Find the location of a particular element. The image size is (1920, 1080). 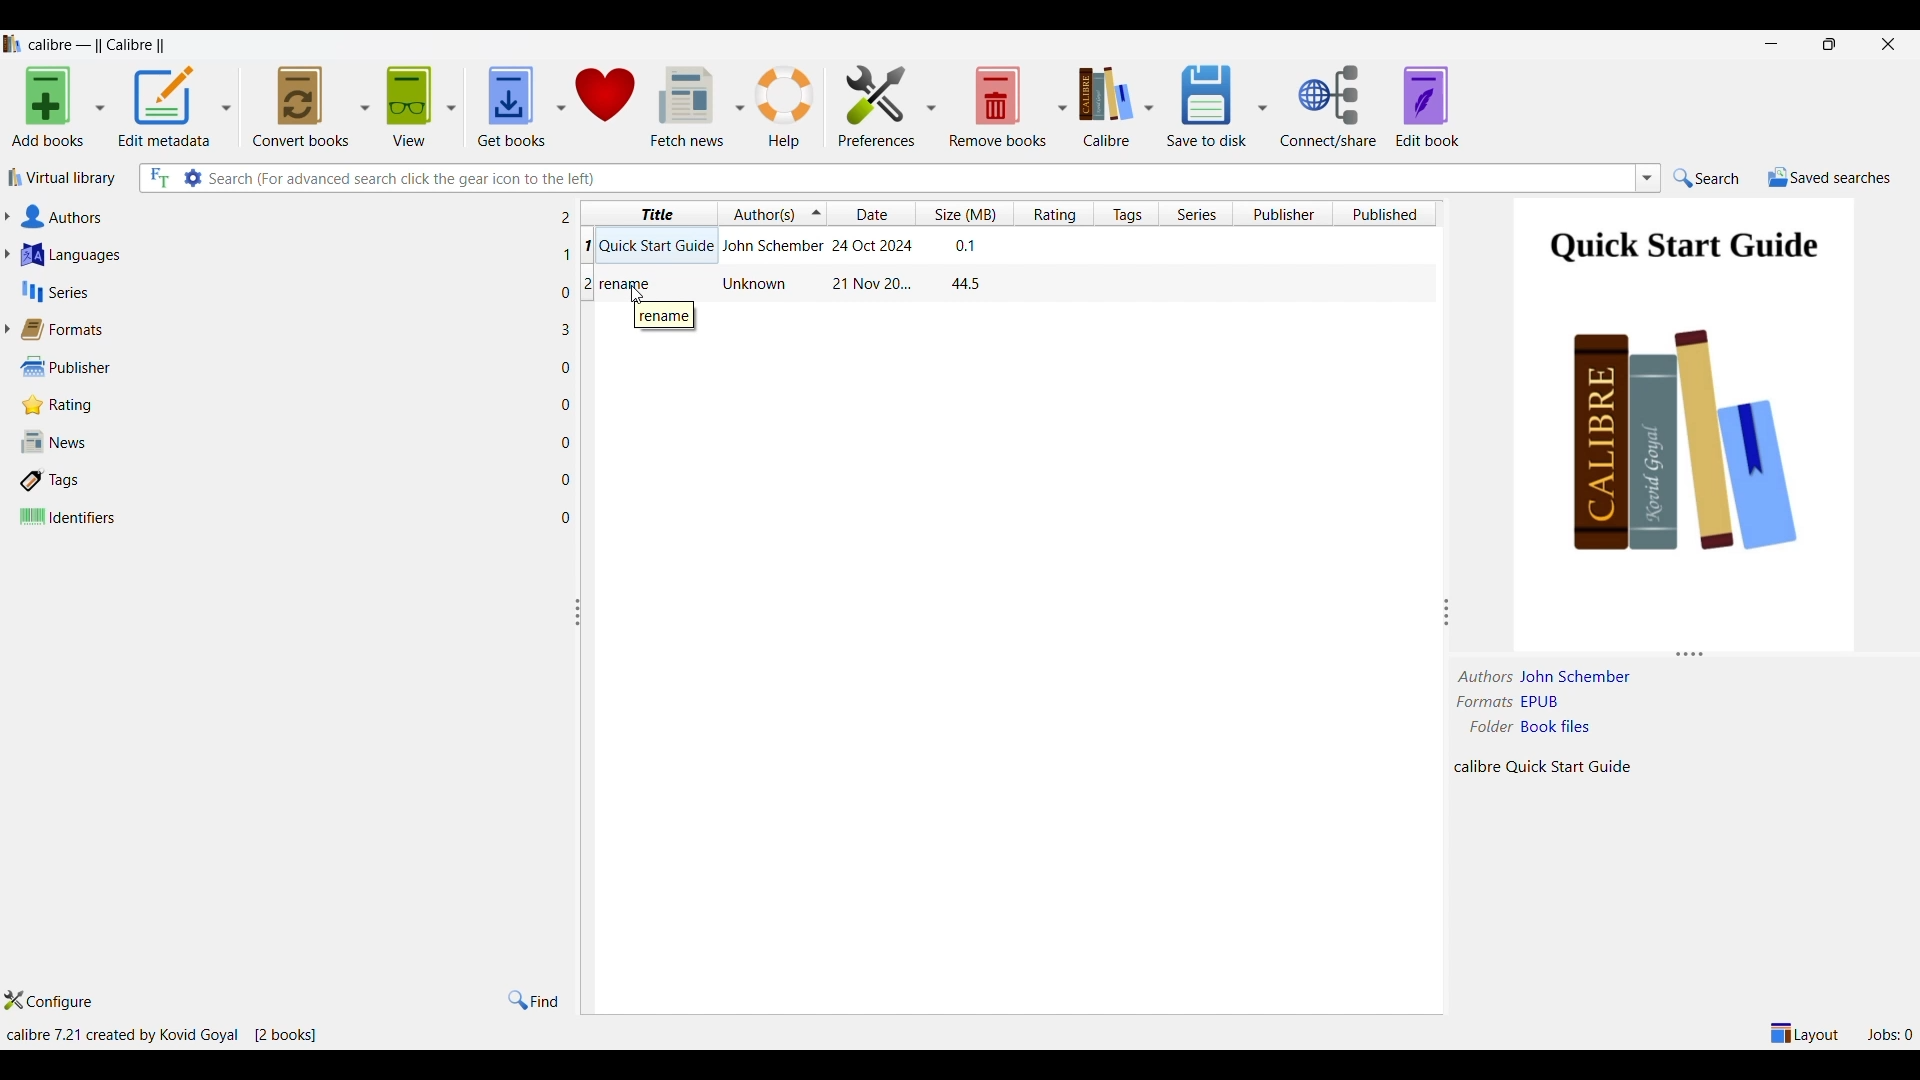

Type in search is located at coordinates (920, 179).